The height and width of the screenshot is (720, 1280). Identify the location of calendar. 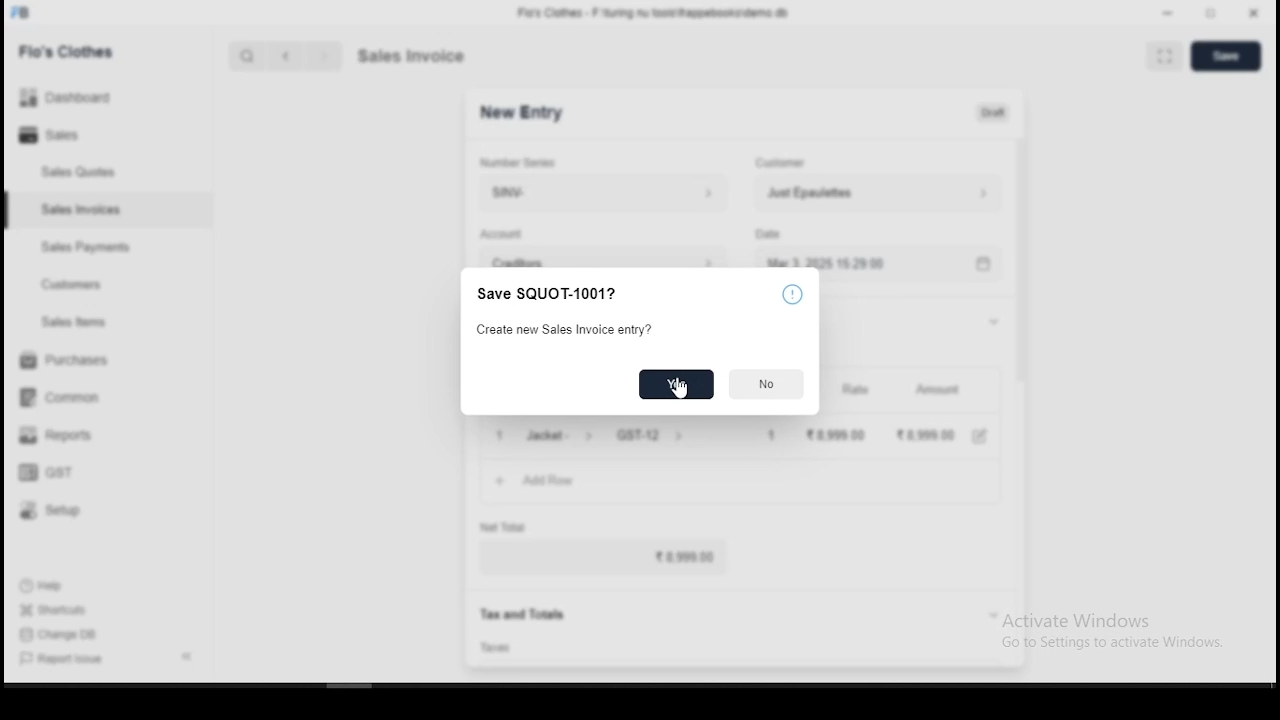
(992, 265).